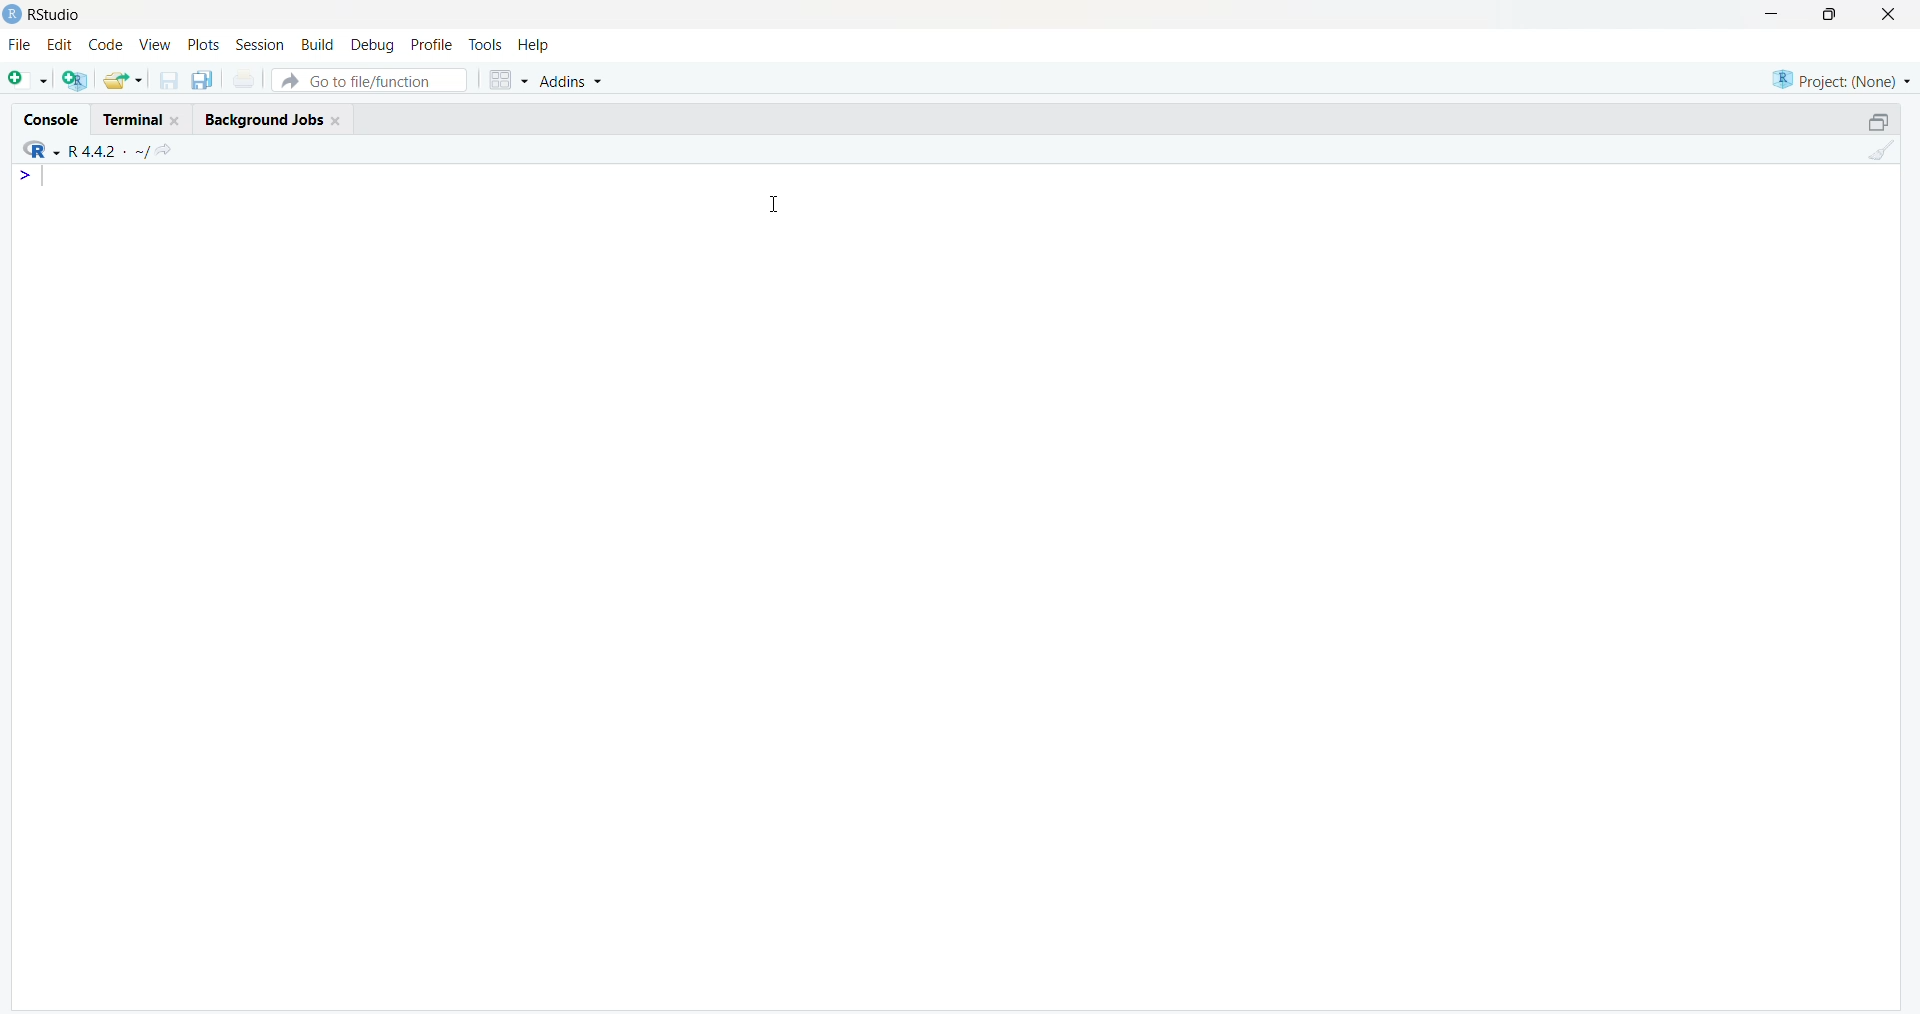 This screenshot has width=1920, height=1014. I want to click on go to file/function, so click(371, 80).